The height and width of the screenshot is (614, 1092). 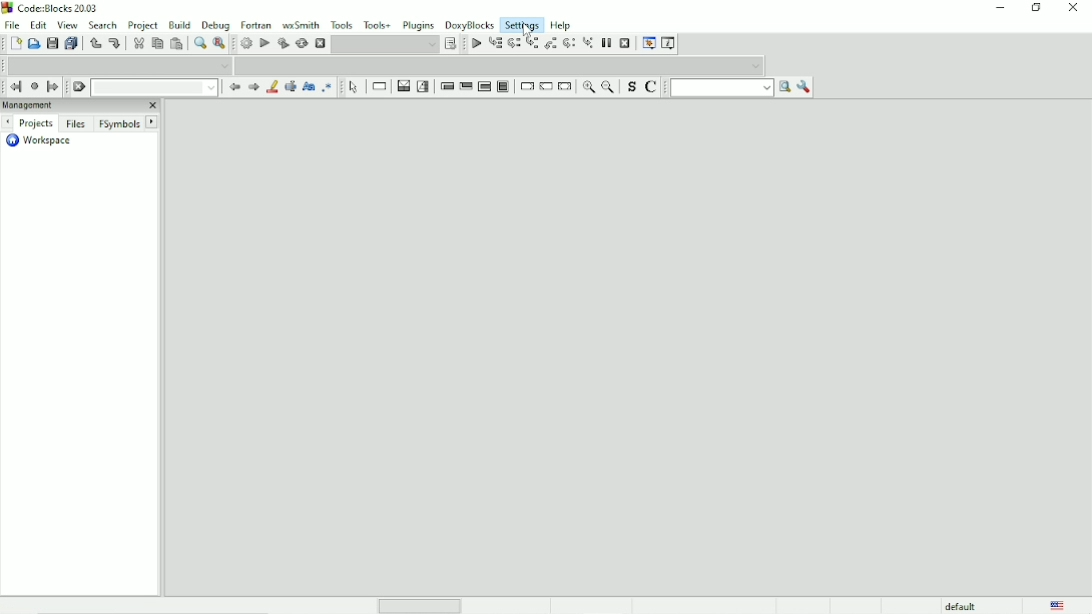 What do you see at coordinates (503, 86) in the screenshot?
I see `Block instruction` at bounding box center [503, 86].